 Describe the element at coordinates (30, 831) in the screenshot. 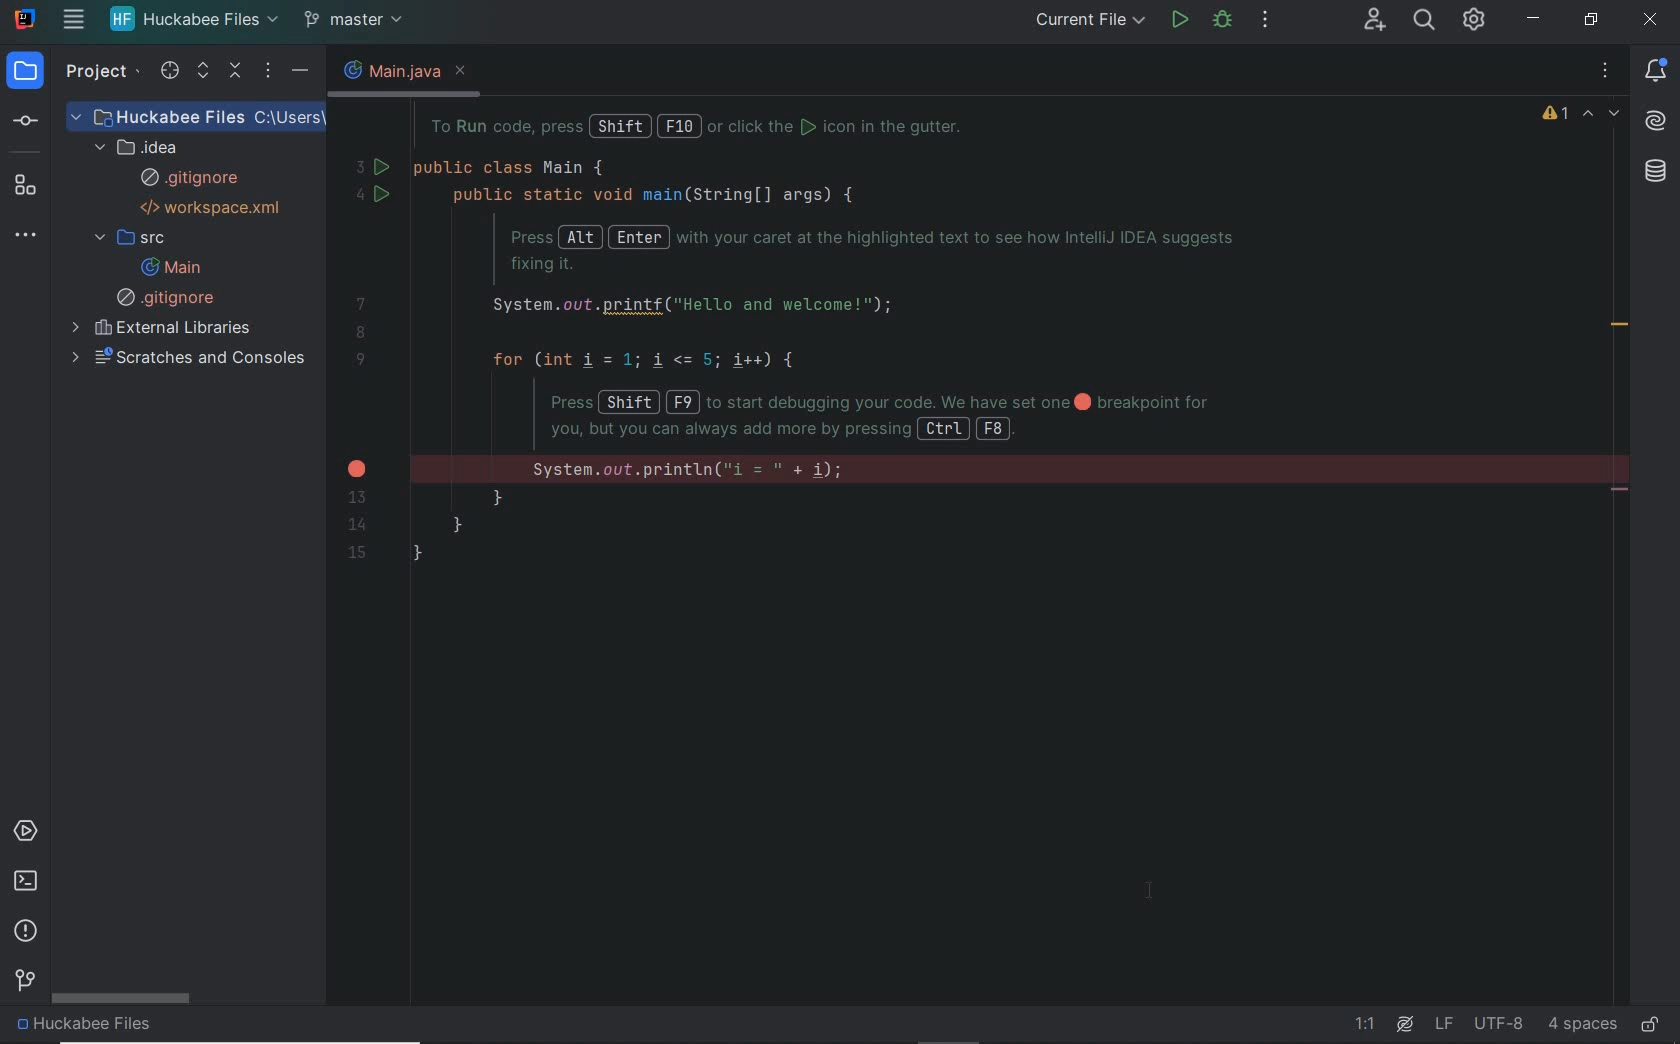

I see `services` at that location.